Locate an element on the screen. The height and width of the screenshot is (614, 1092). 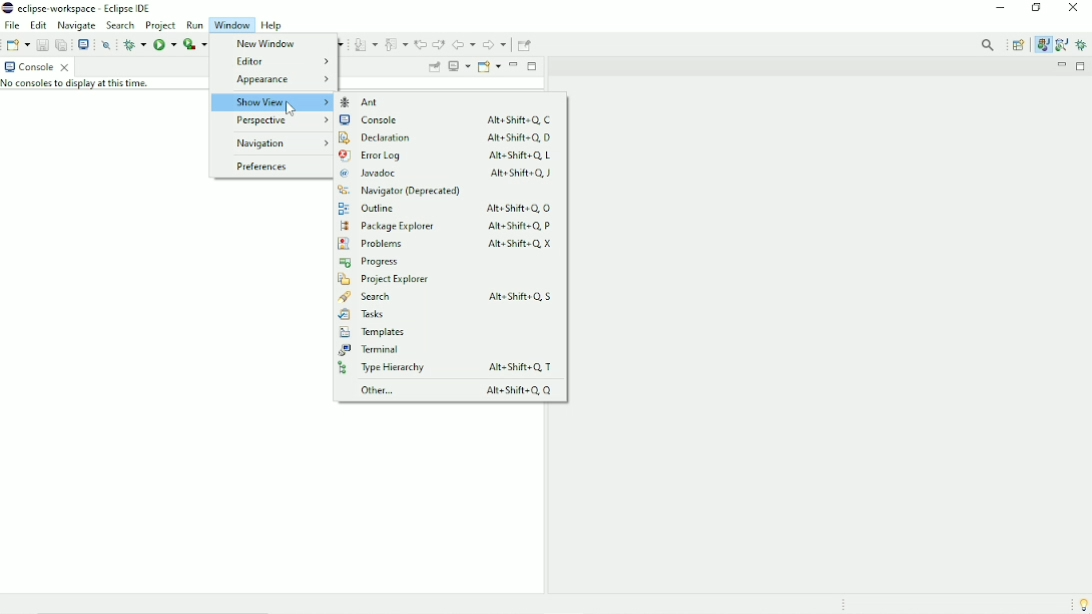
Tasks is located at coordinates (362, 315).